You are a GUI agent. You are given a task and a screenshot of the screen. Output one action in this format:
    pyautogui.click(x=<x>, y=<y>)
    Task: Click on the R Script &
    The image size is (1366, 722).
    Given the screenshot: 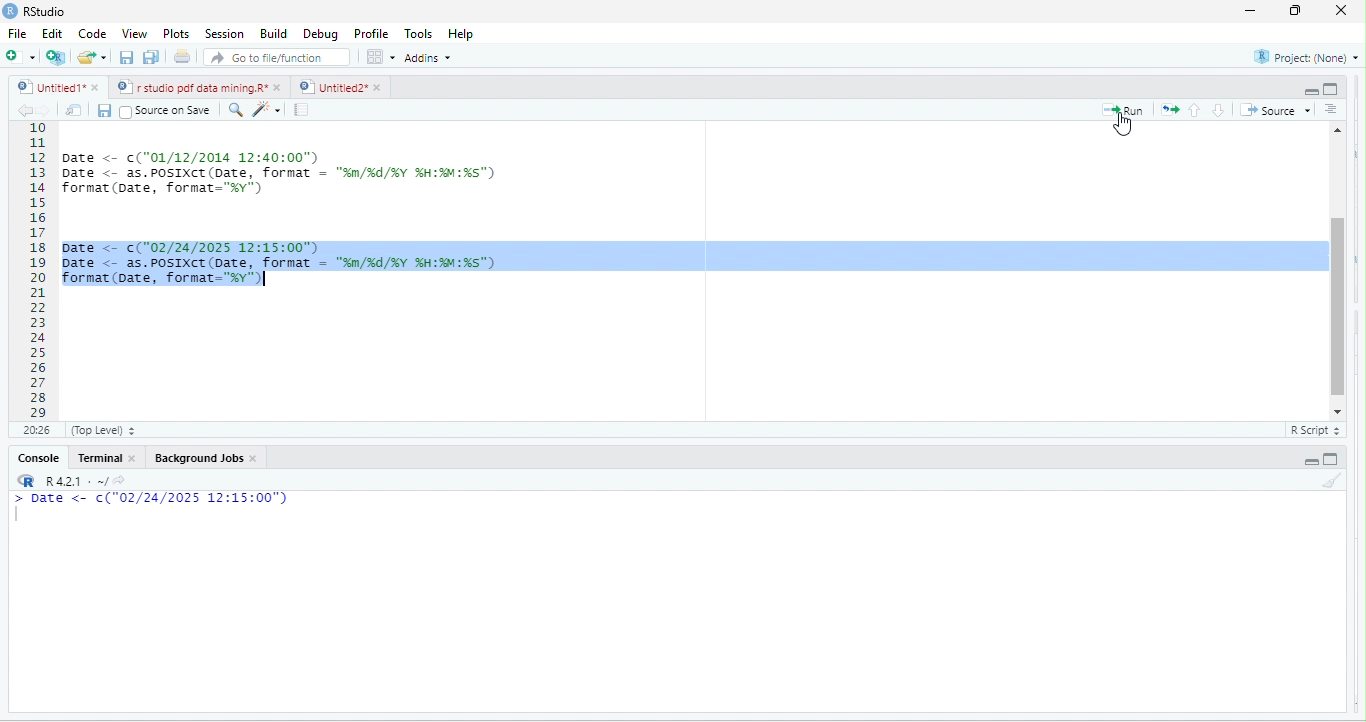 What is the action you would take?
    pyautogui.click(x=1312, y=431)
    